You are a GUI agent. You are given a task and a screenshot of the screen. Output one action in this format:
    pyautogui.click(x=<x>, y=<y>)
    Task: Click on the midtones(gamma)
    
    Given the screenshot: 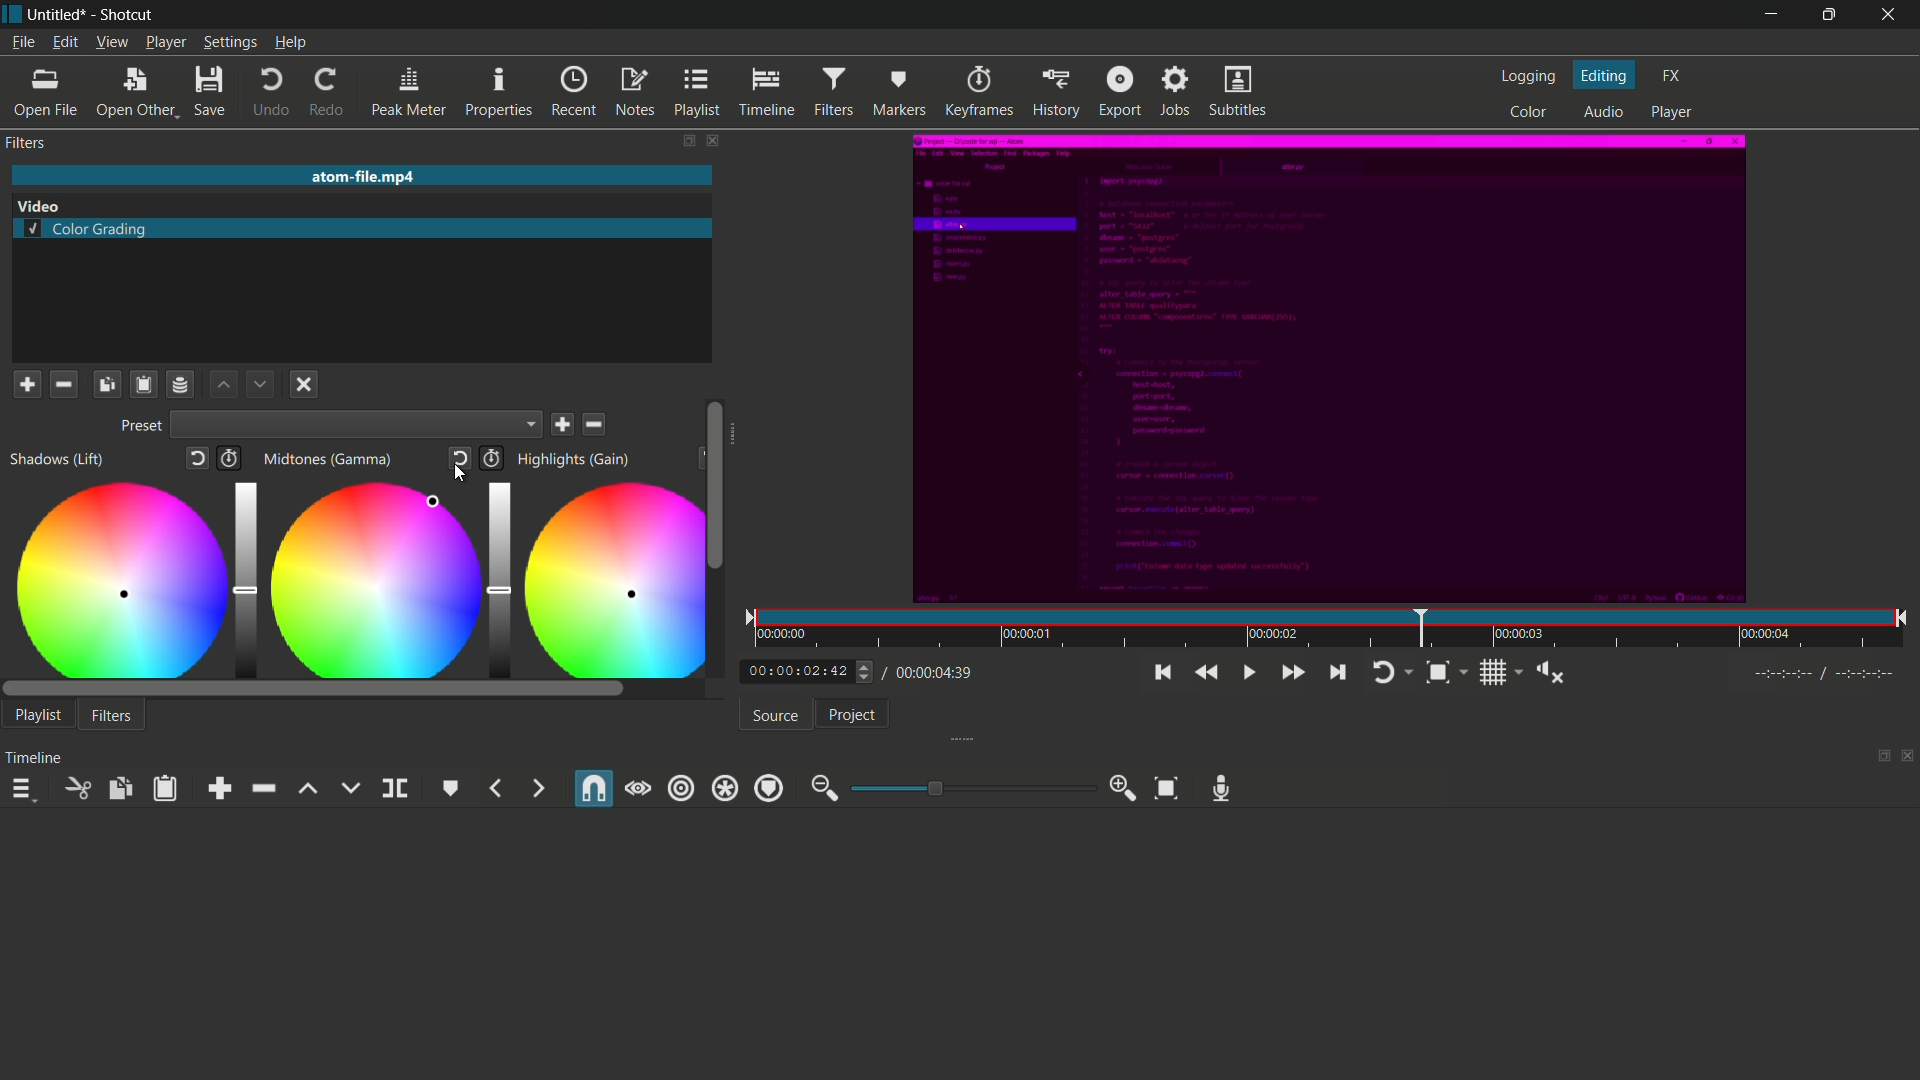 What is the action you would take?
    pyautogui.click(x=331, y=460)
    